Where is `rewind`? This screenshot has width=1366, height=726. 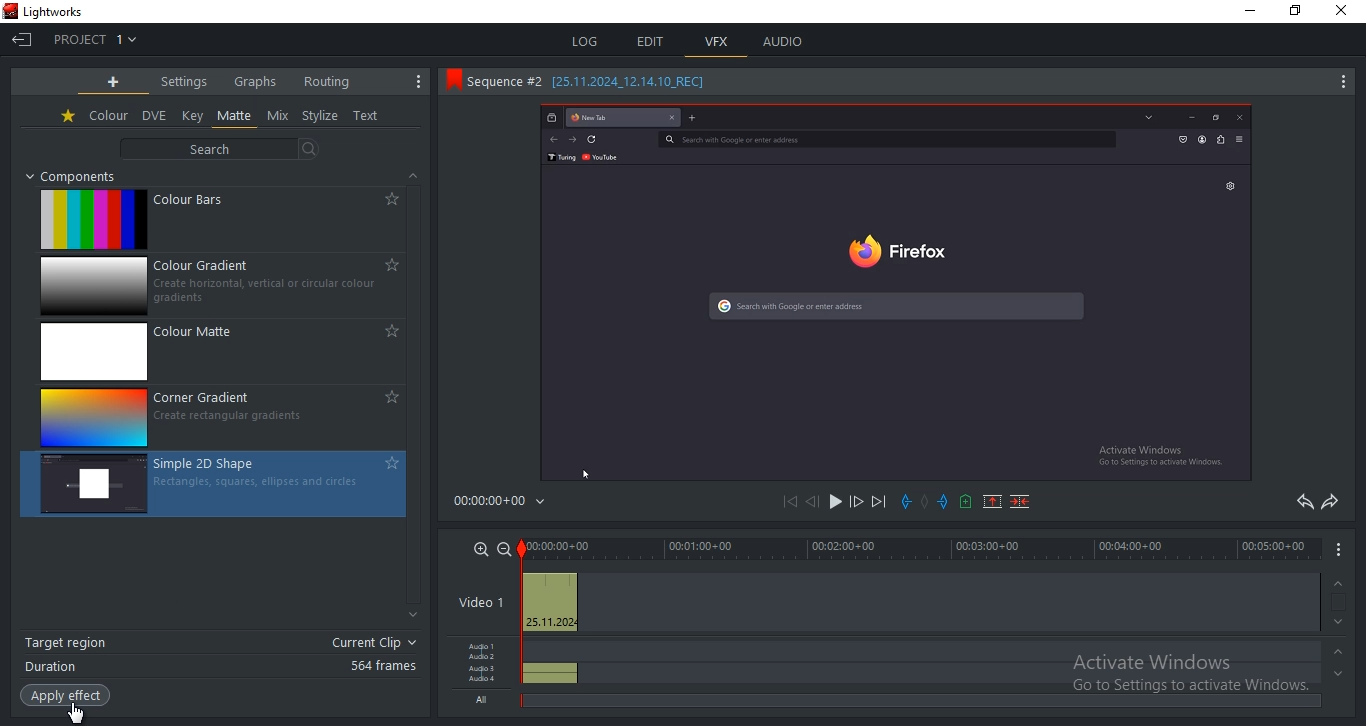 rewind is located at coordinates (811, 503).